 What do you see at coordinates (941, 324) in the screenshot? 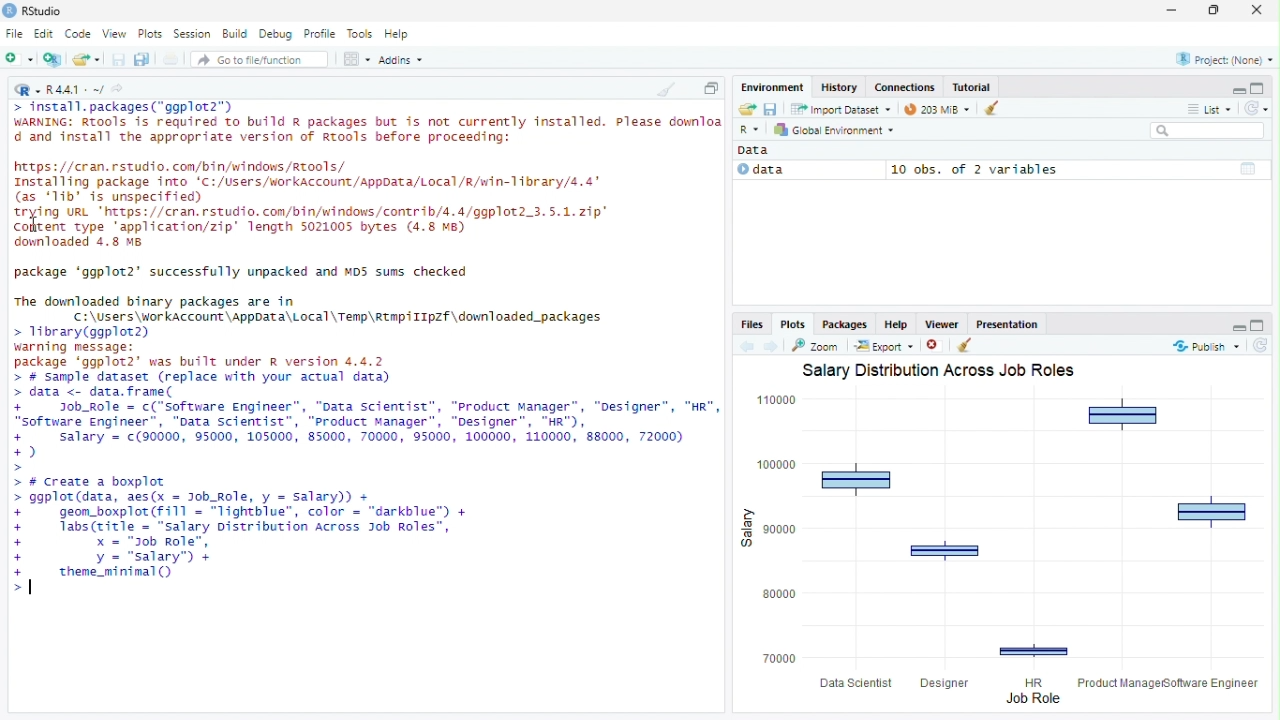
I see `Viewer` at bounding box center [941, 324].